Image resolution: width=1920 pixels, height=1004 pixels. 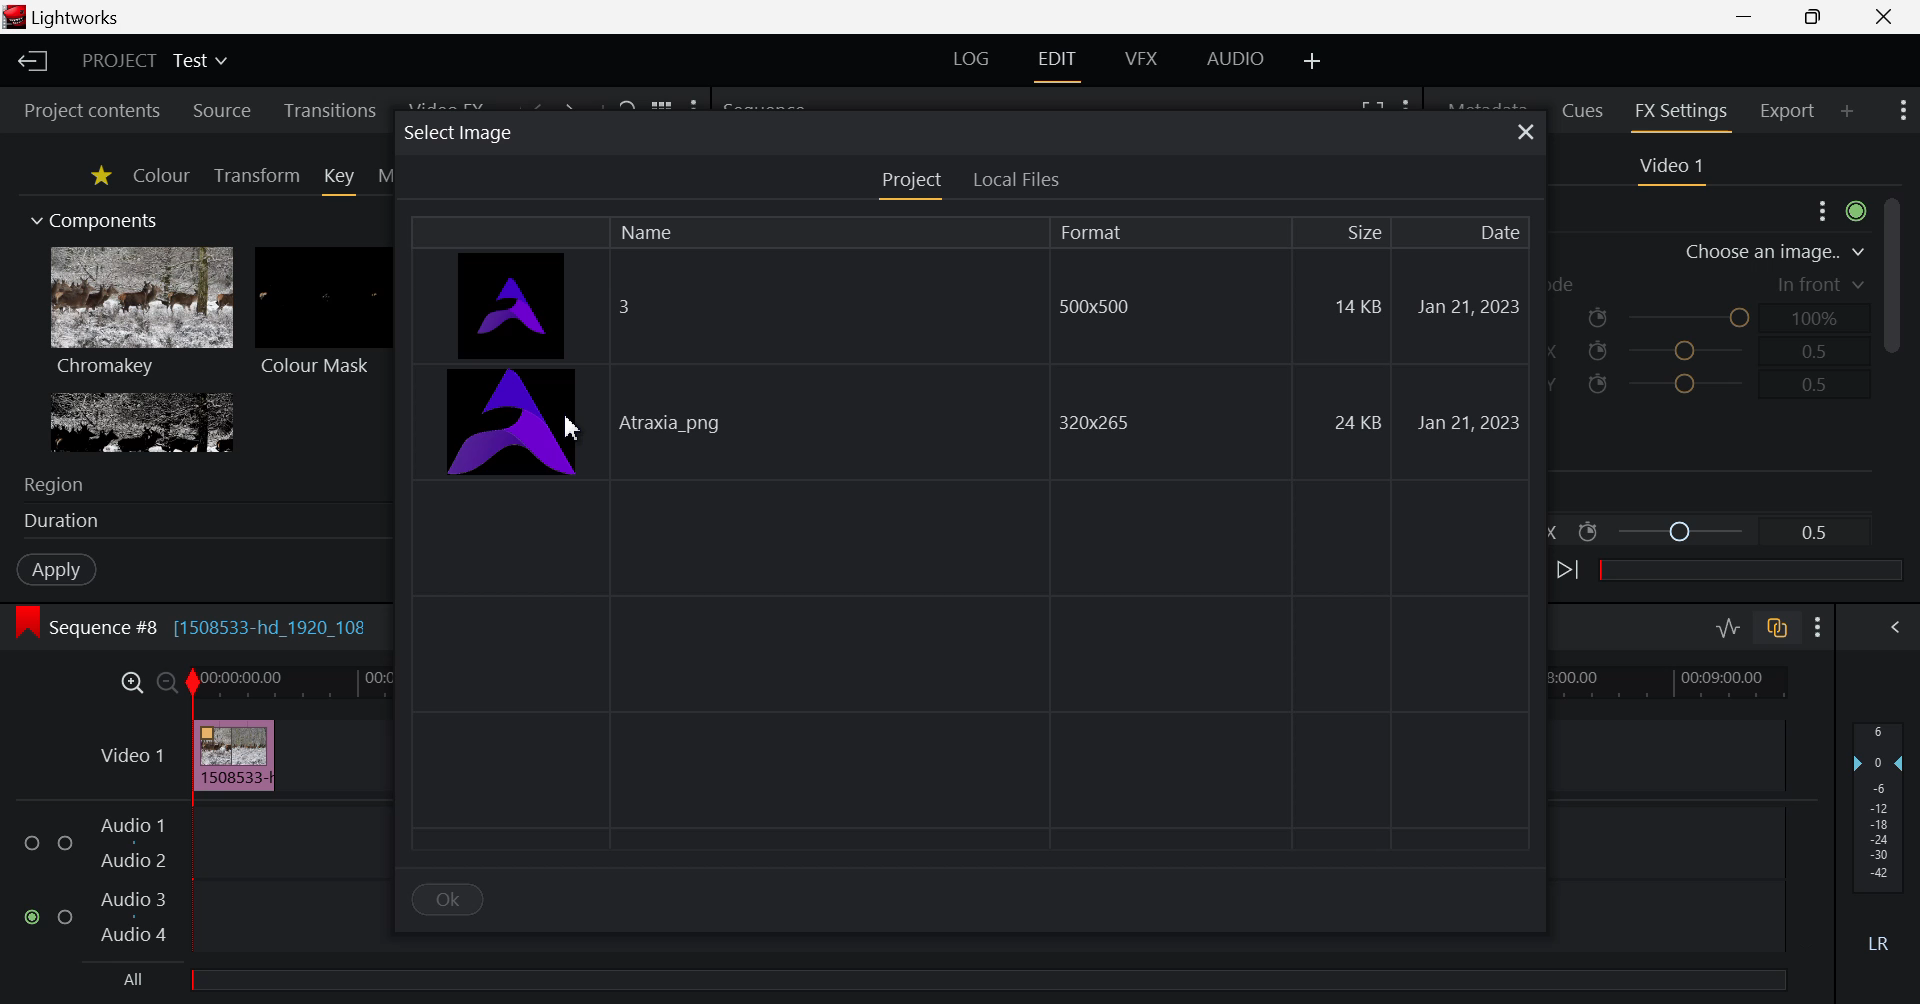 What do you see at coordinates (1568, 574) in the screenshot?
I see `Next keyframe` at bounding box center [1568, 574].